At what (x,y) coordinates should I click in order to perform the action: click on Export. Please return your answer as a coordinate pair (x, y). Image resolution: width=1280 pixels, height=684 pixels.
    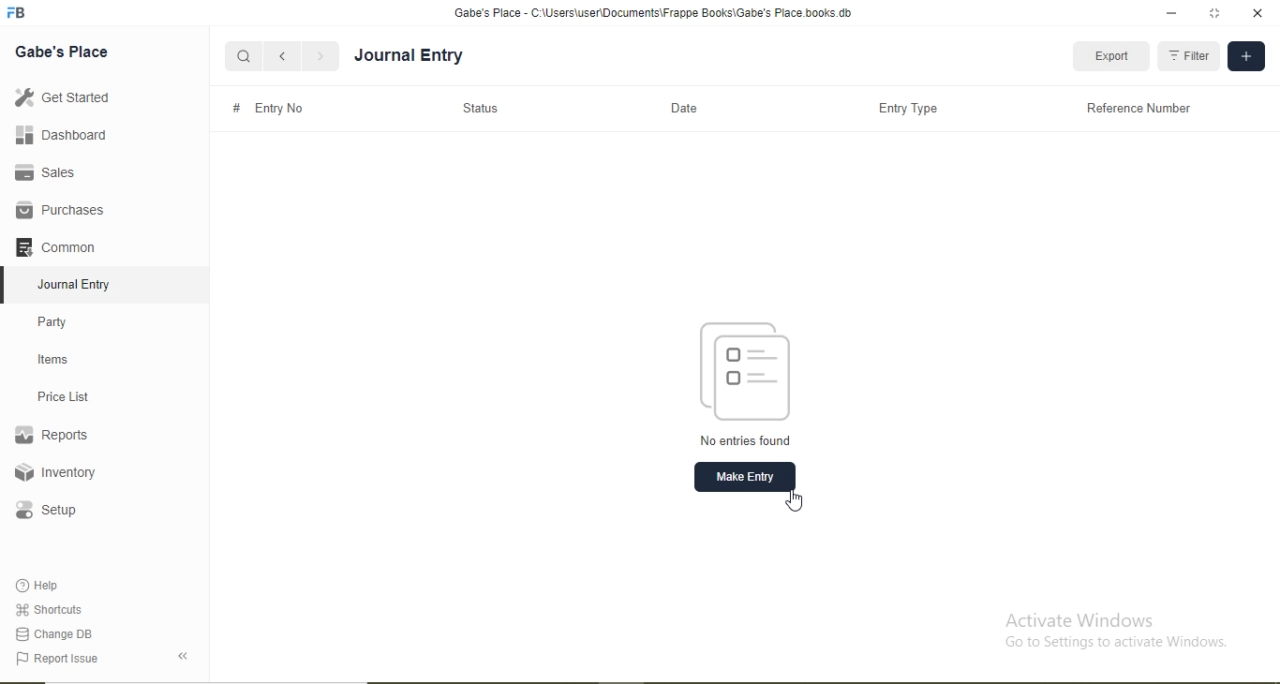
    Looking at the image, I should click on (1111, 56).